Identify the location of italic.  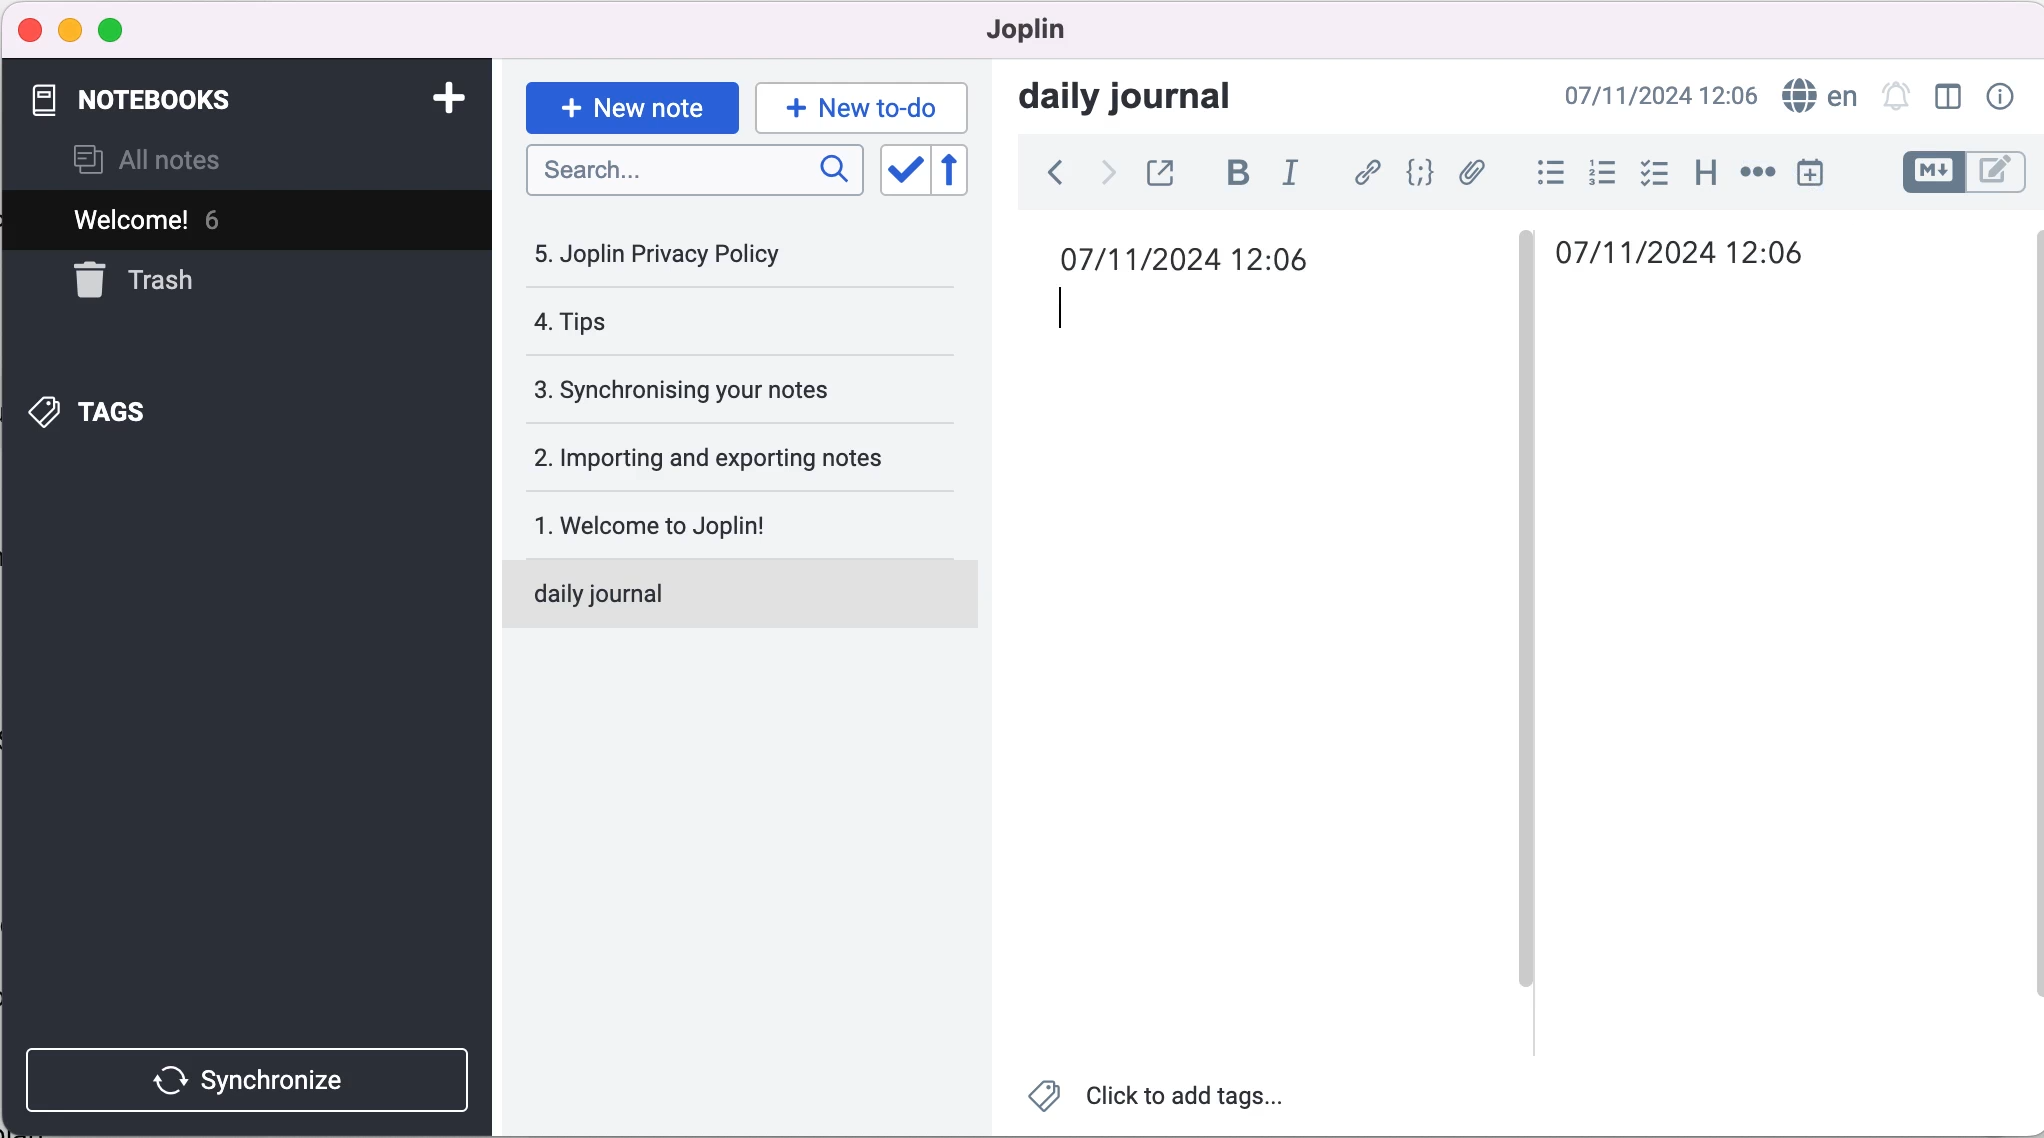
(1293, 172).